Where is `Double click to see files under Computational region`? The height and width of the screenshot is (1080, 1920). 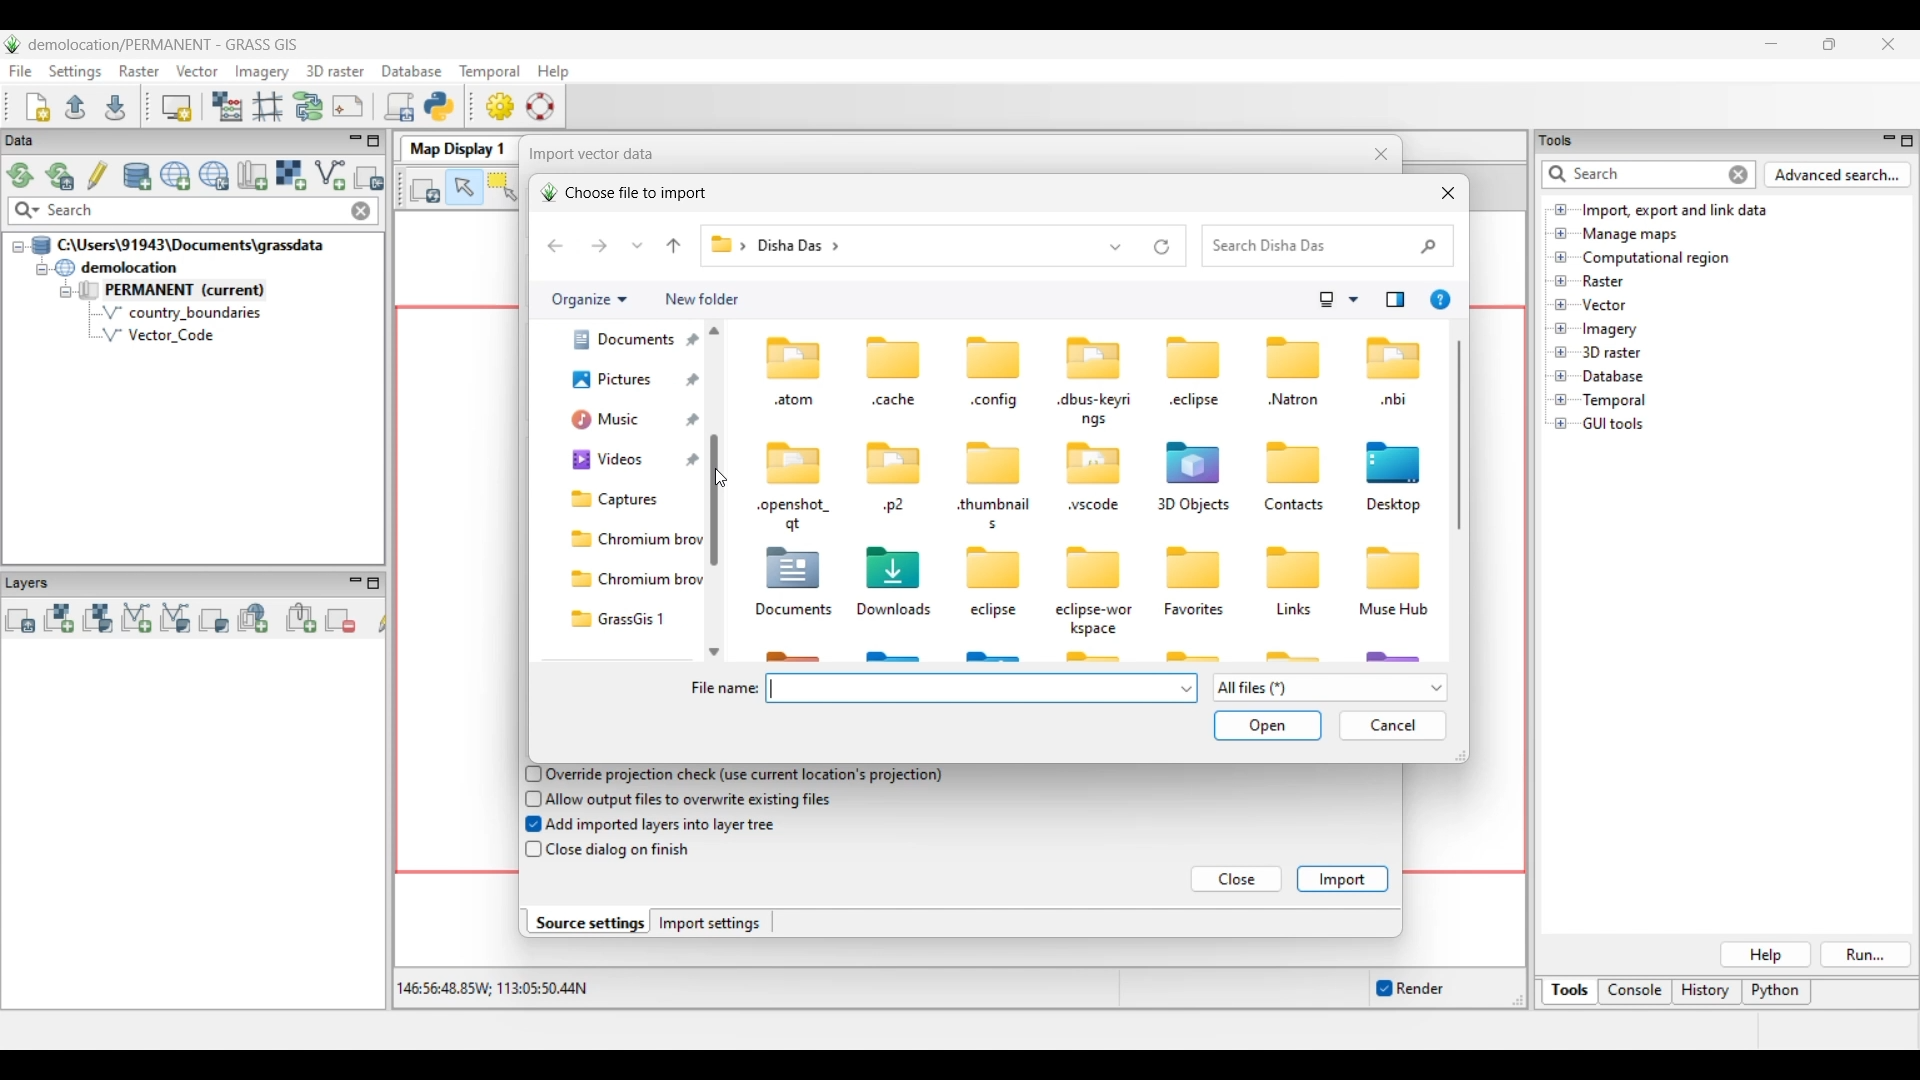 Double click to see files under Computational region is located at coordinates (1656, 258).